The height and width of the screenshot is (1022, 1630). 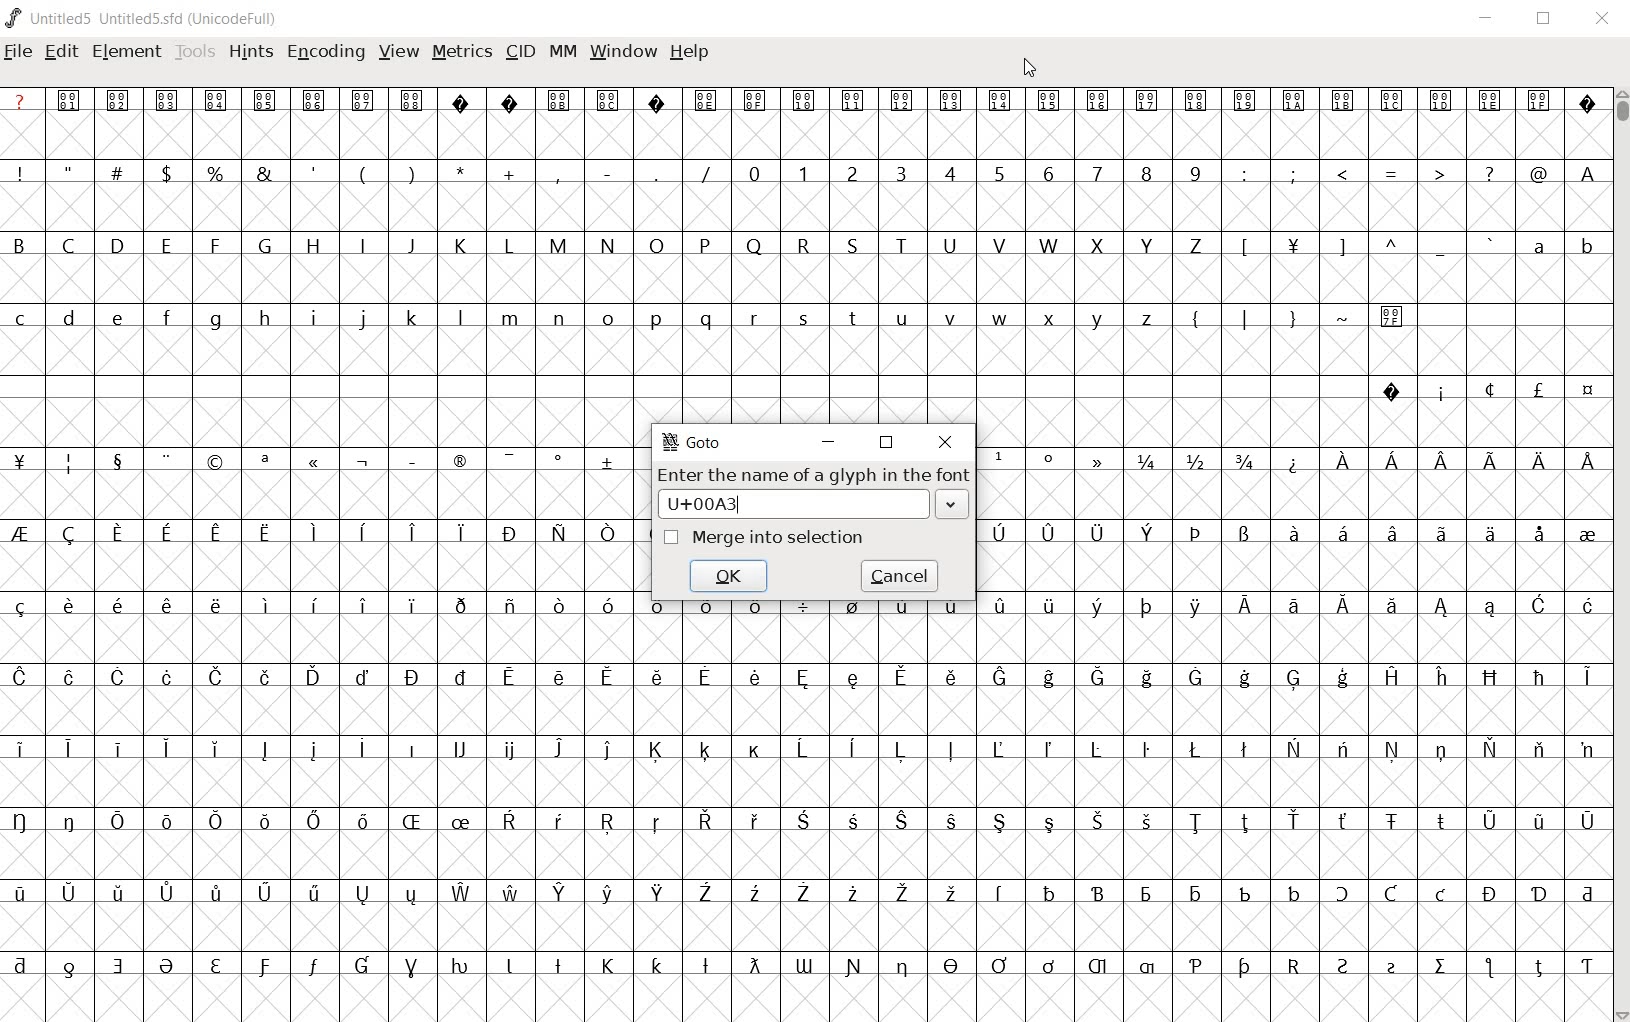 I want to click on Symbol, so click(x=1490, y=893).